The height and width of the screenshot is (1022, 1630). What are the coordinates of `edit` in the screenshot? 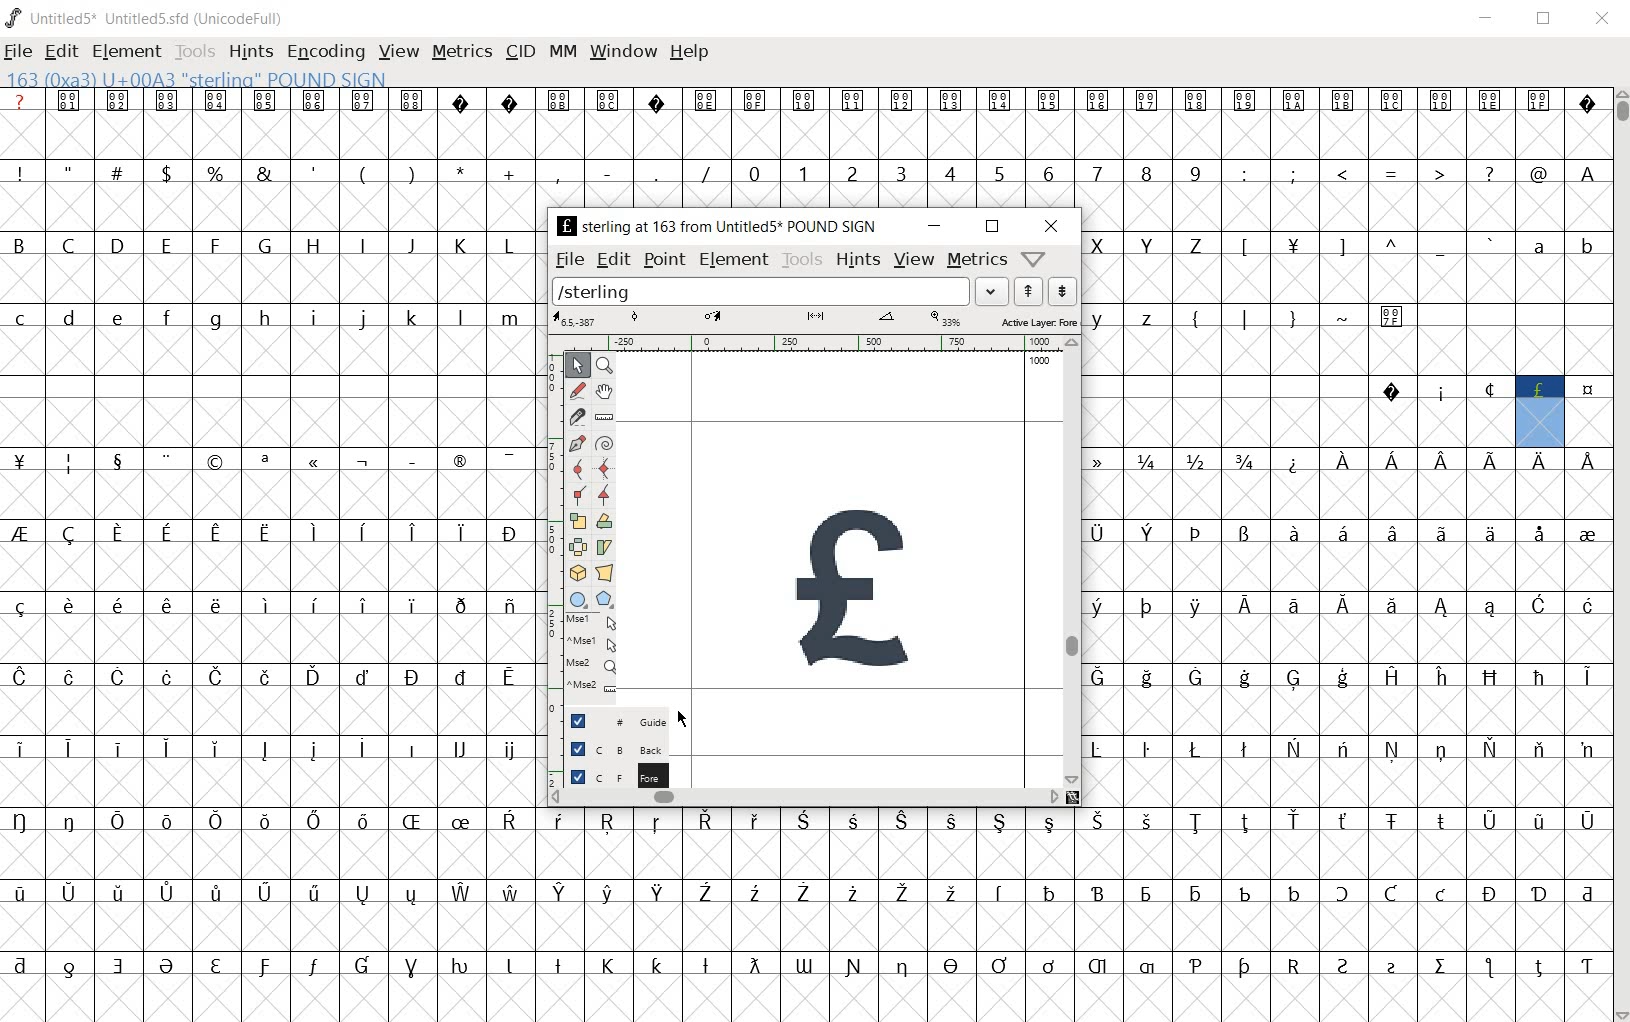 It's located at (62, 53).